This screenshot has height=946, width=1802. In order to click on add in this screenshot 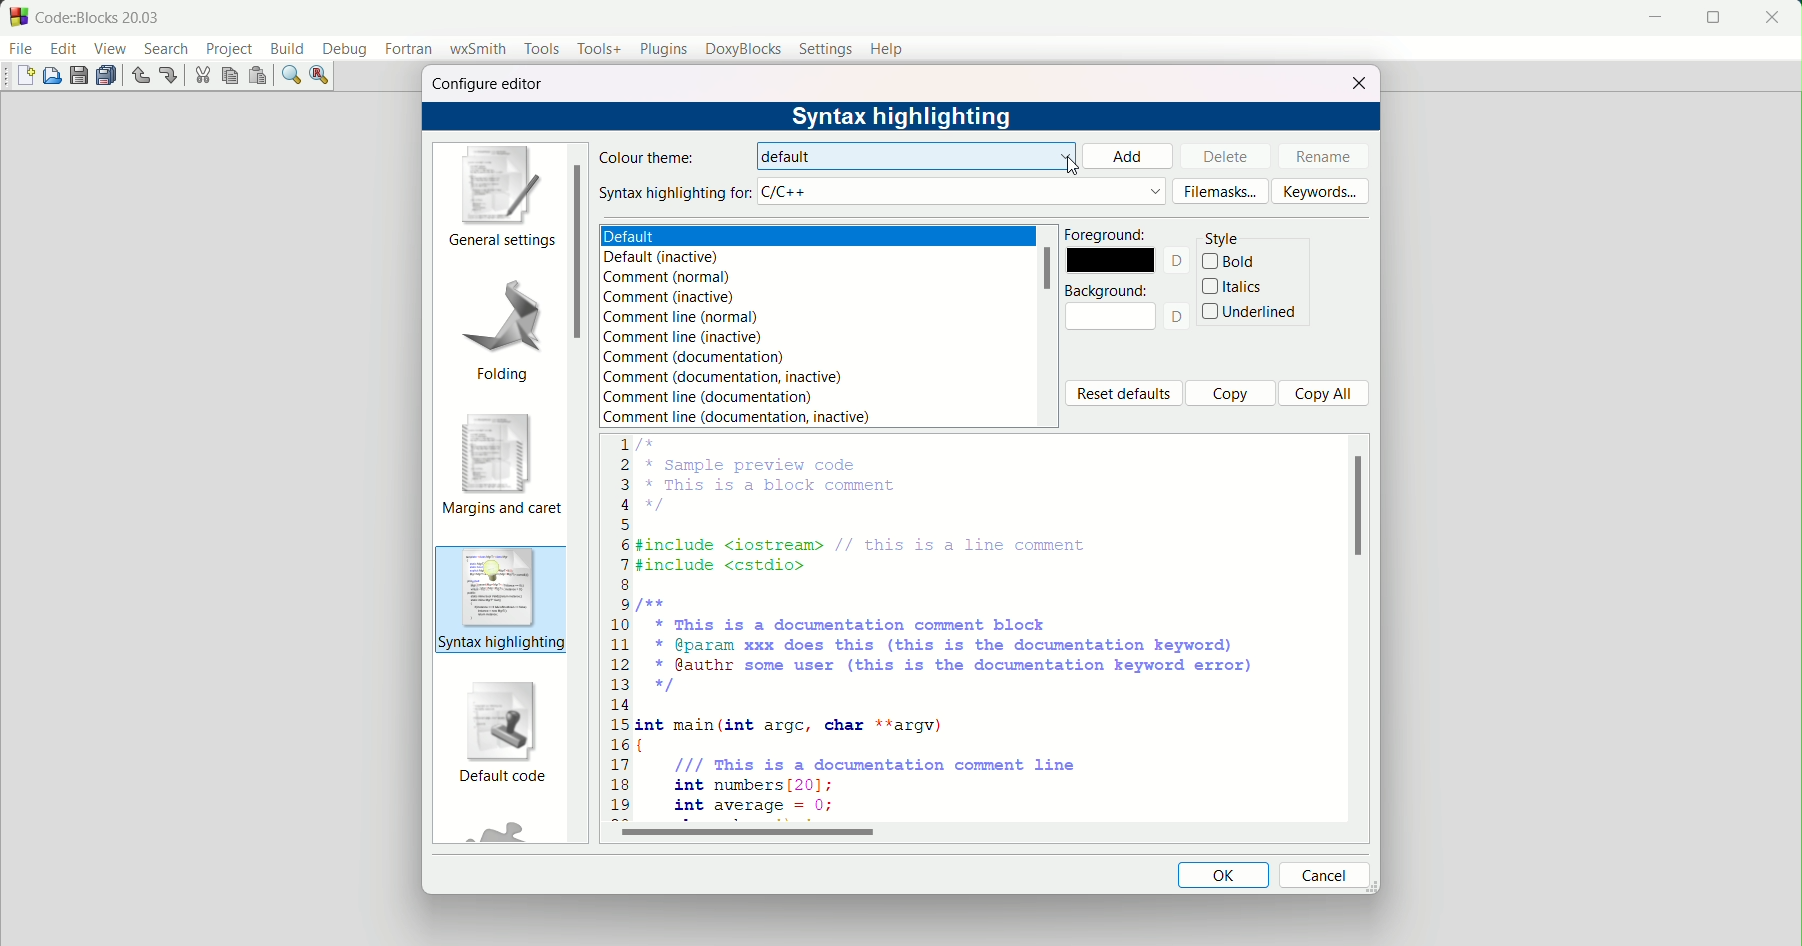, I will do `click(1131, 157)`.